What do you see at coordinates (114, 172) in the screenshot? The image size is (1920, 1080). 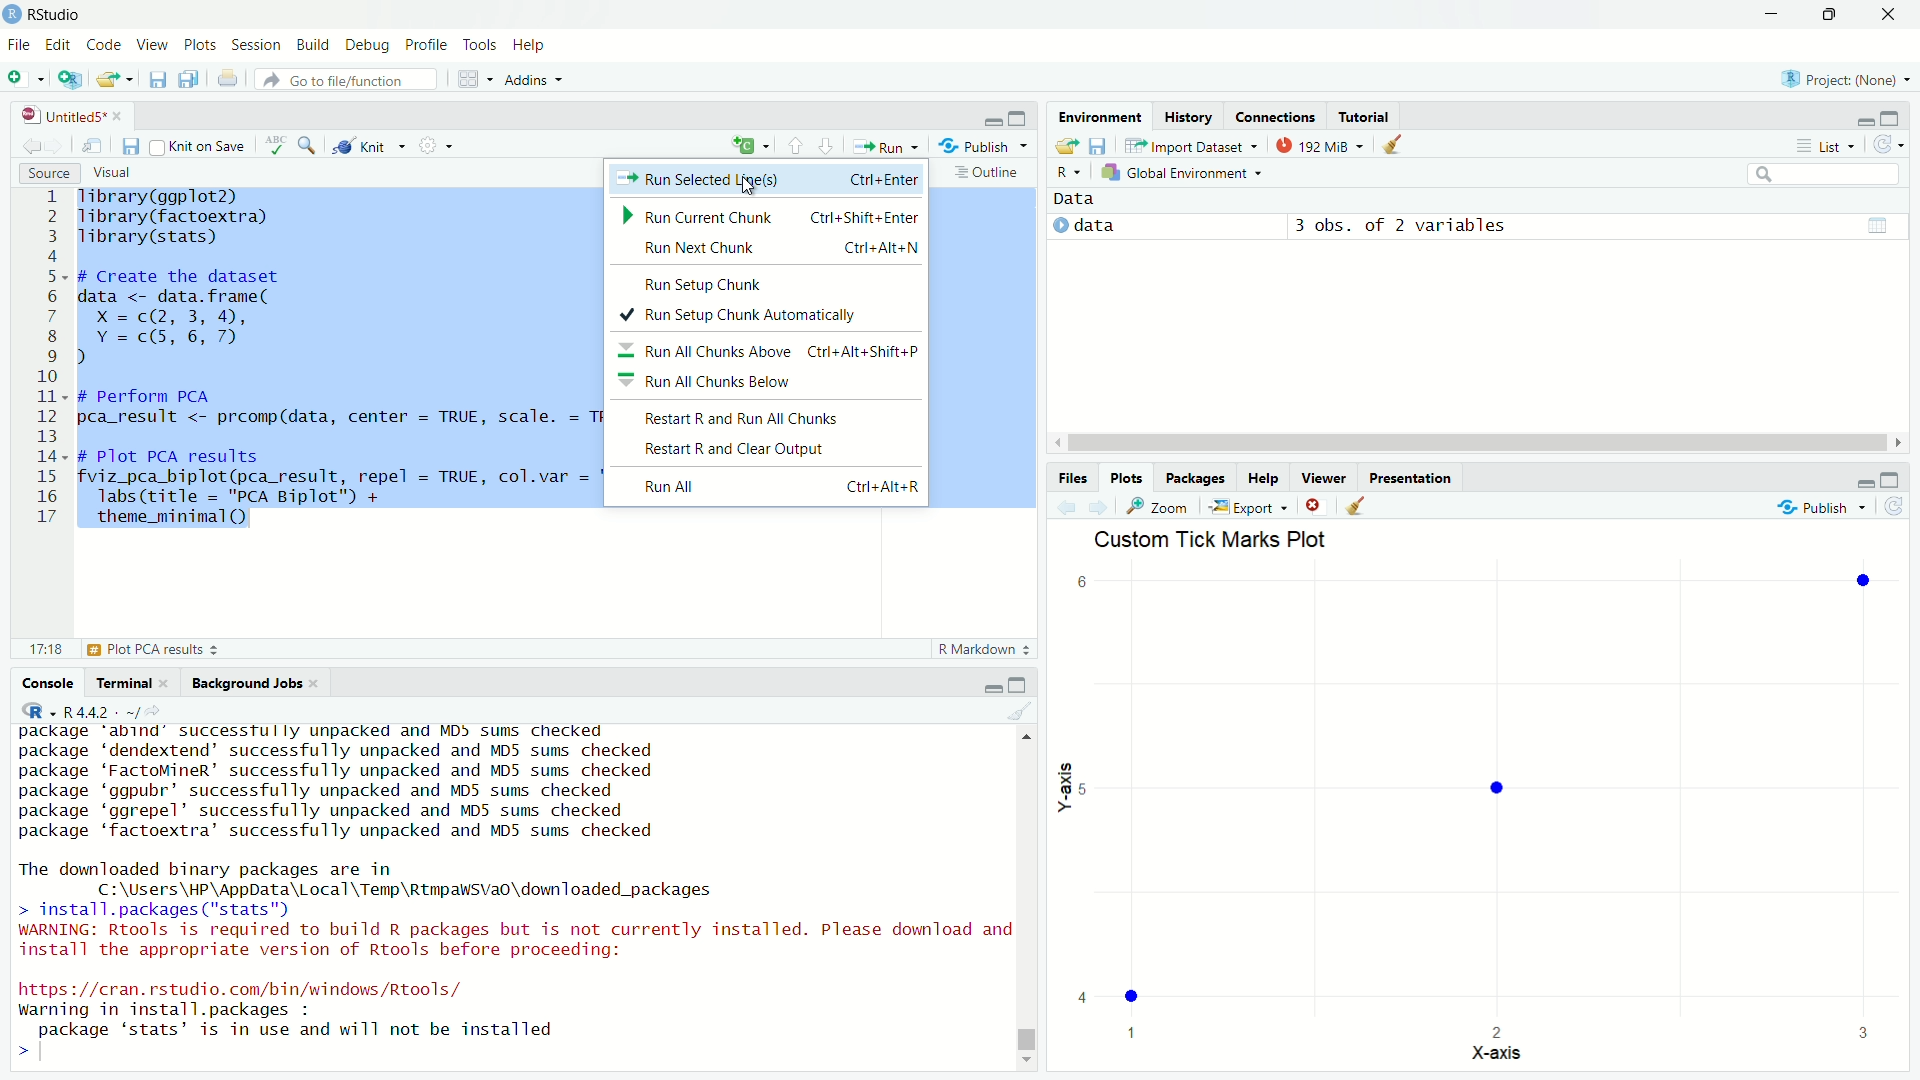 I see `visual` at bounding box center [114, 172].